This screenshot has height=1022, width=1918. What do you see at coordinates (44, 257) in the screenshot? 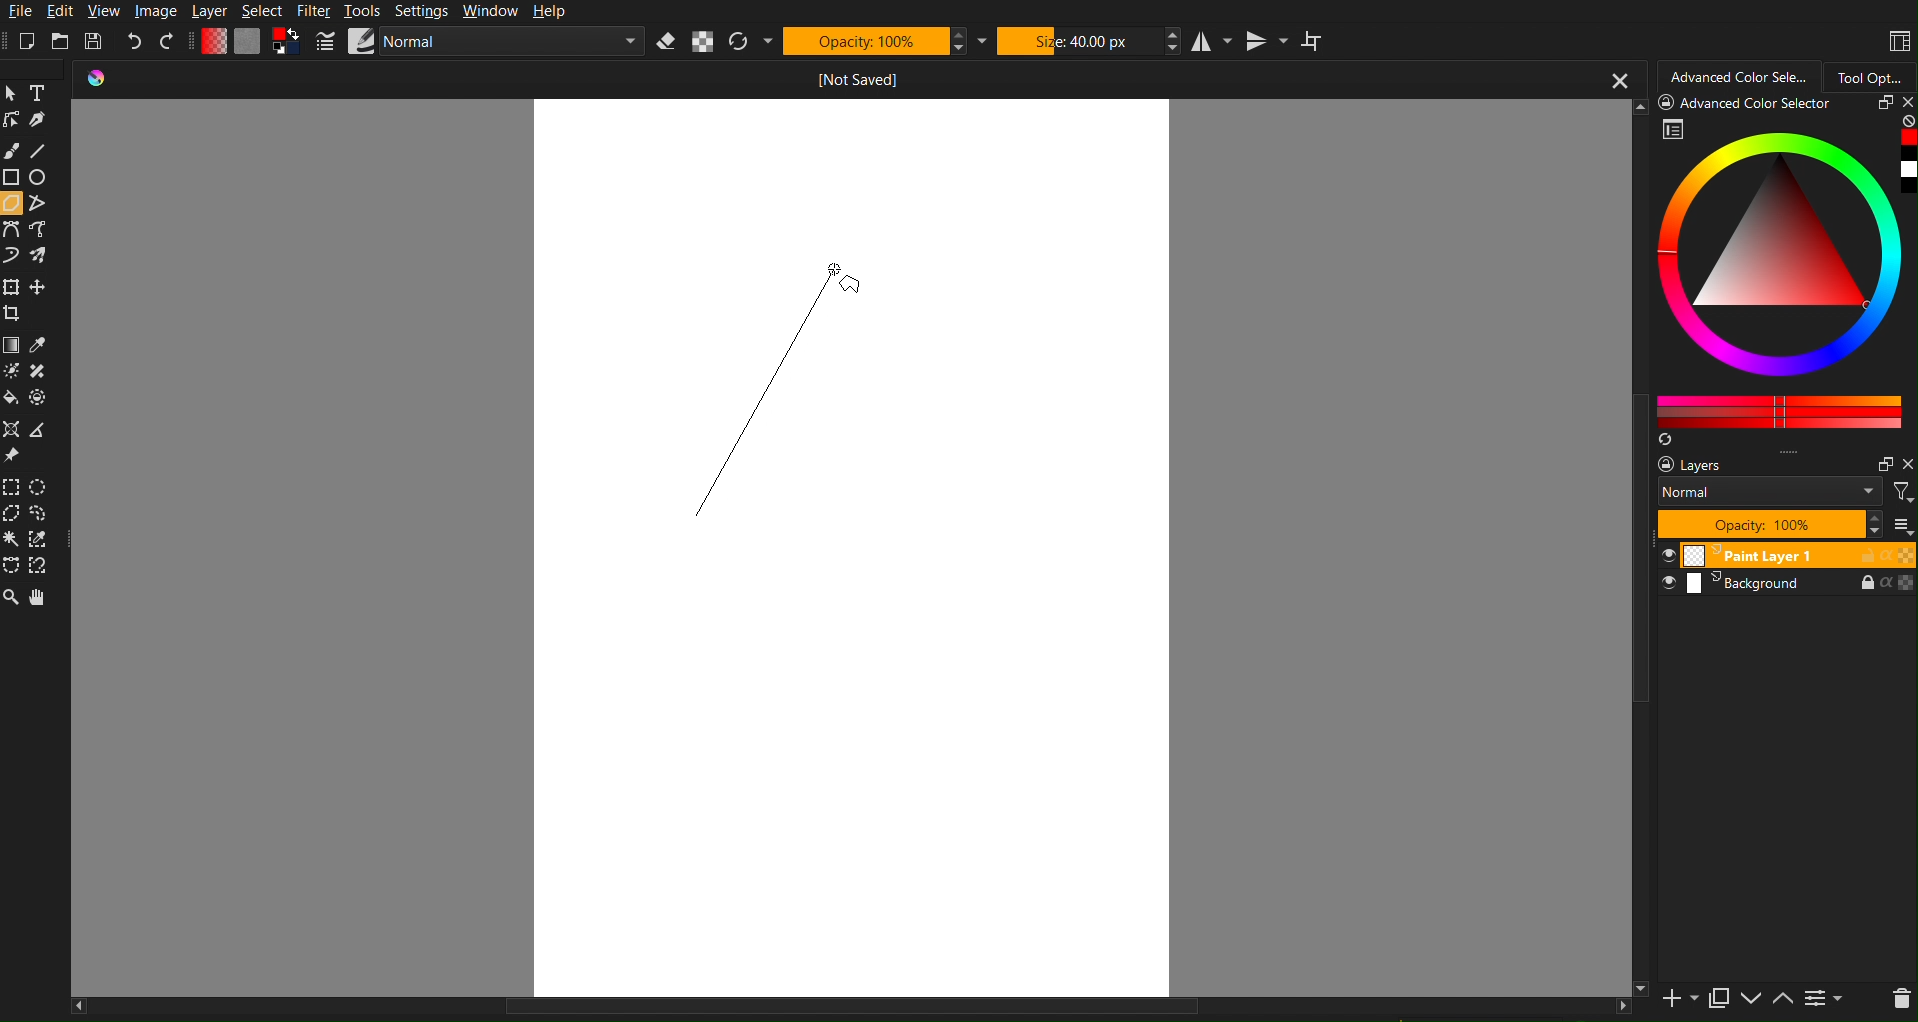
I see `multibrush tool` at bounding box center [44, 257].